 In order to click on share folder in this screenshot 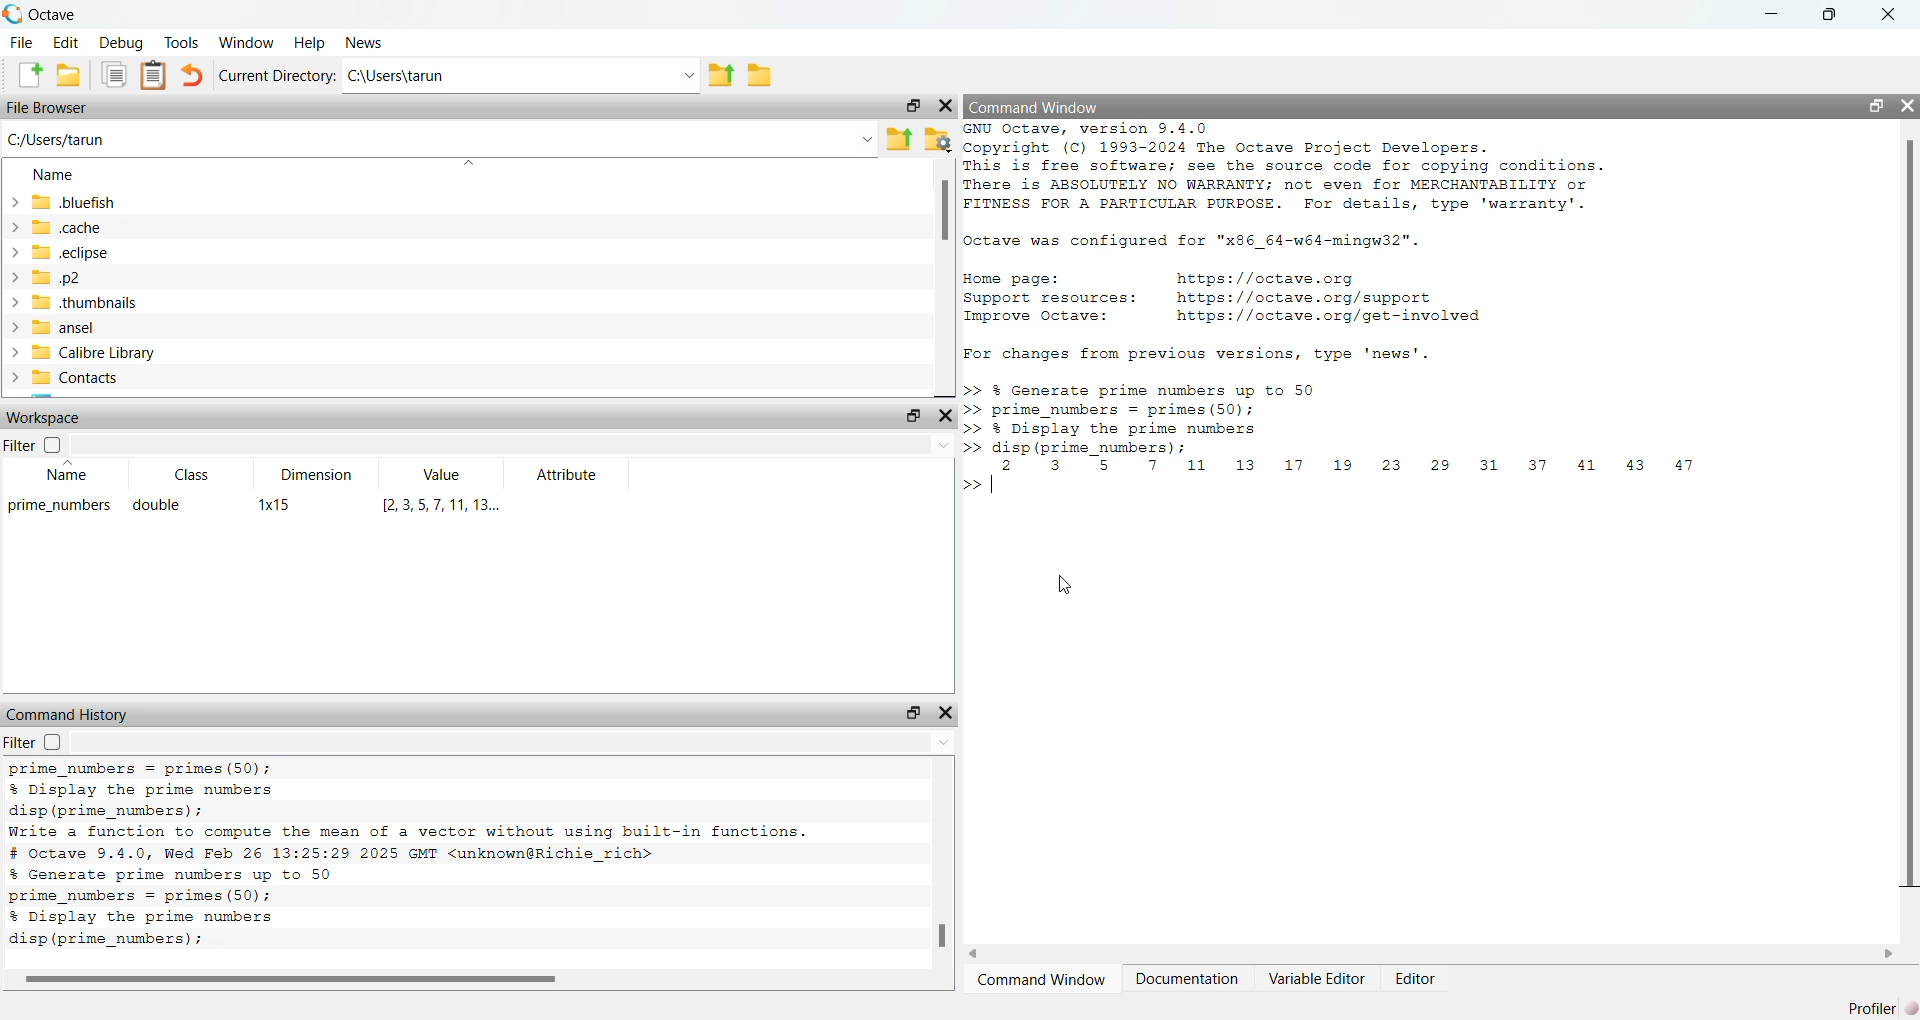, I will do `click(900, 140)`.